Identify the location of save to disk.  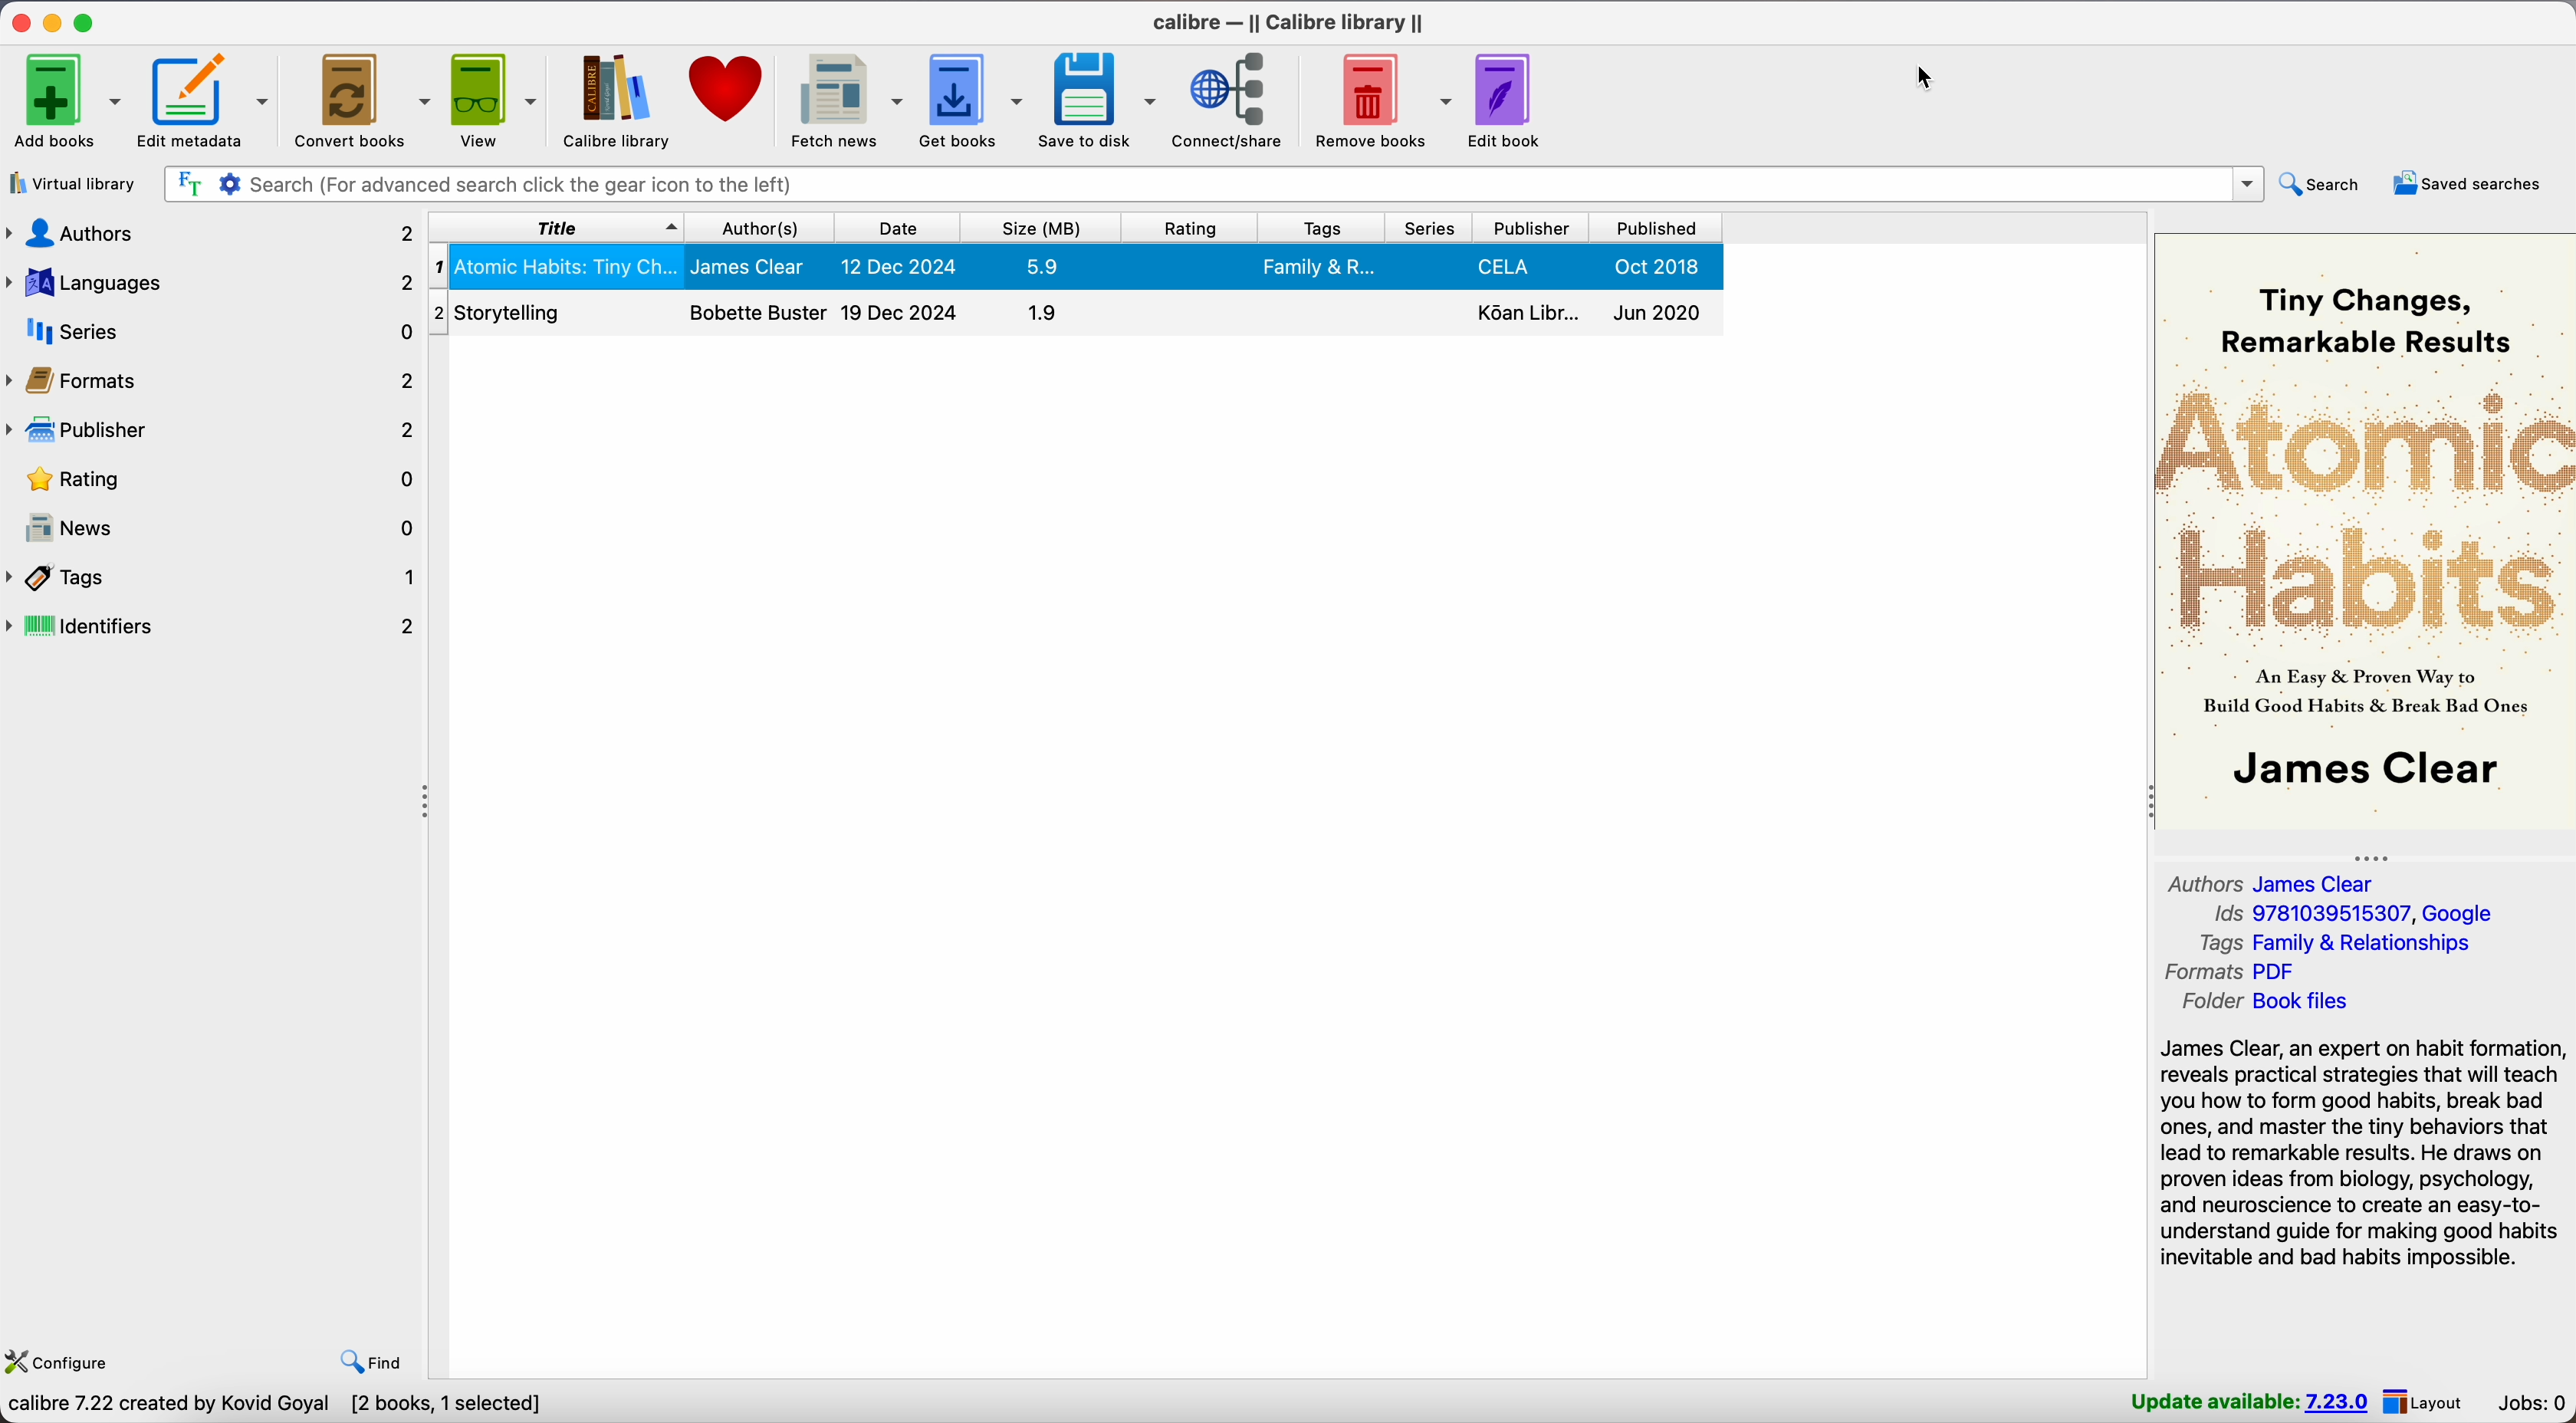
(1098, 101).